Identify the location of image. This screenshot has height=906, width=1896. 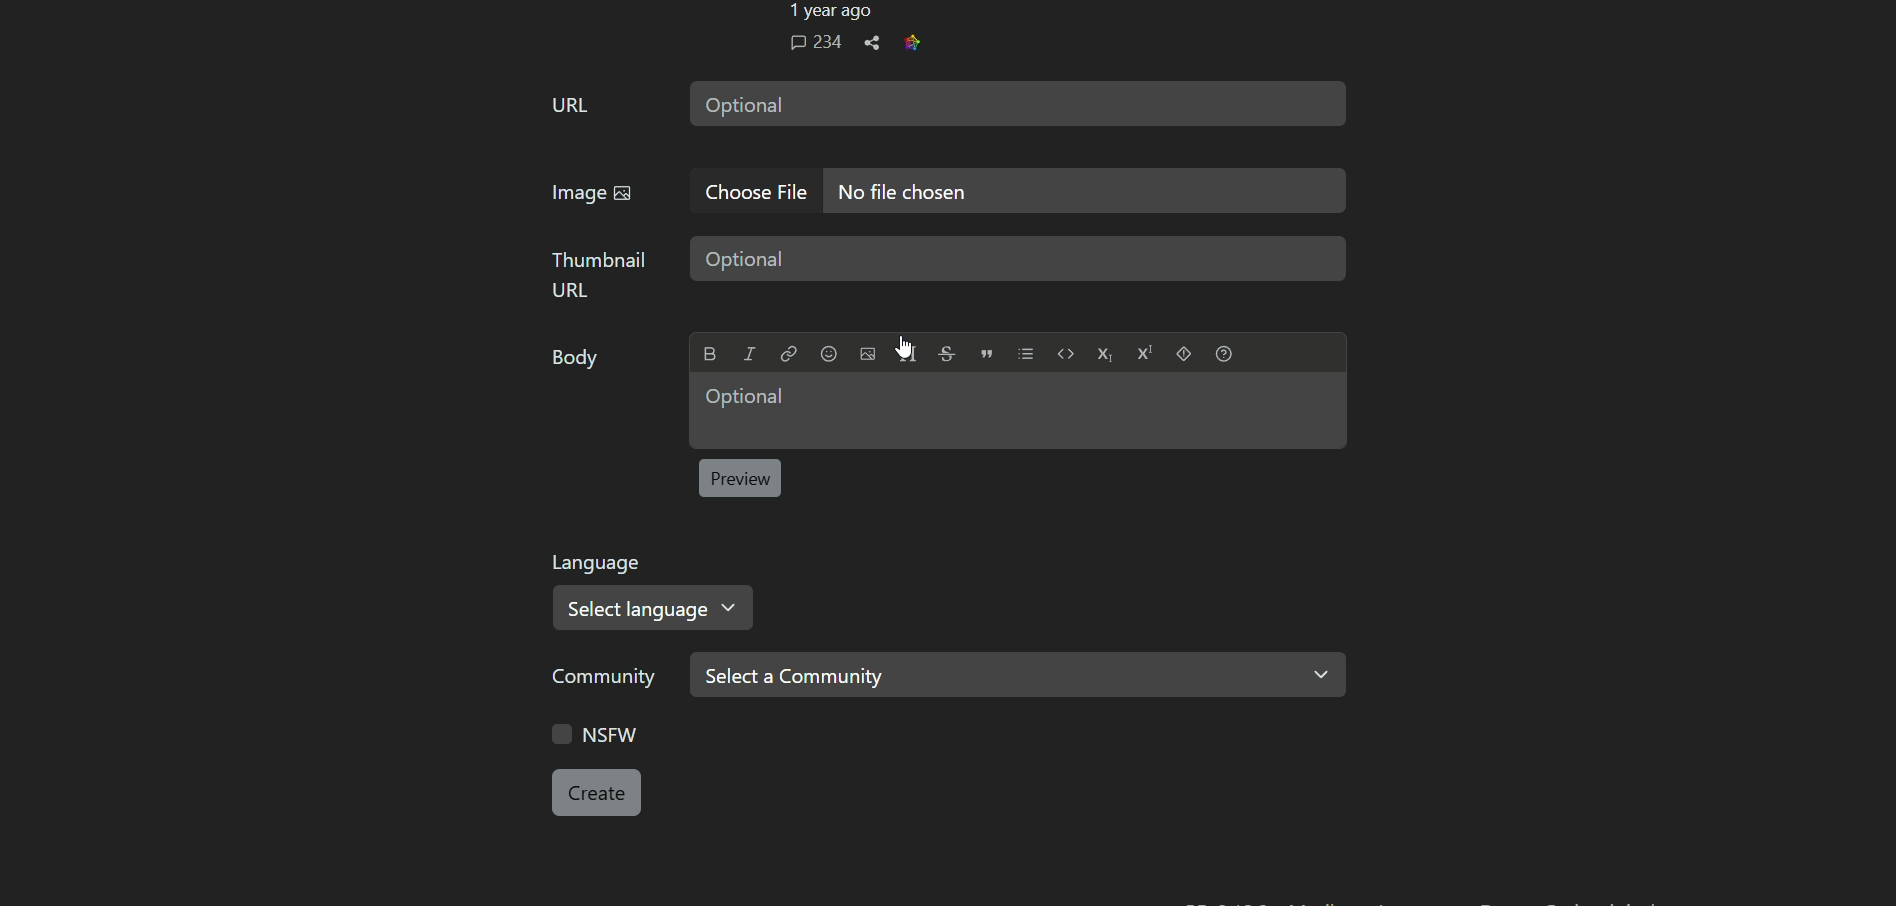
(590, 193).